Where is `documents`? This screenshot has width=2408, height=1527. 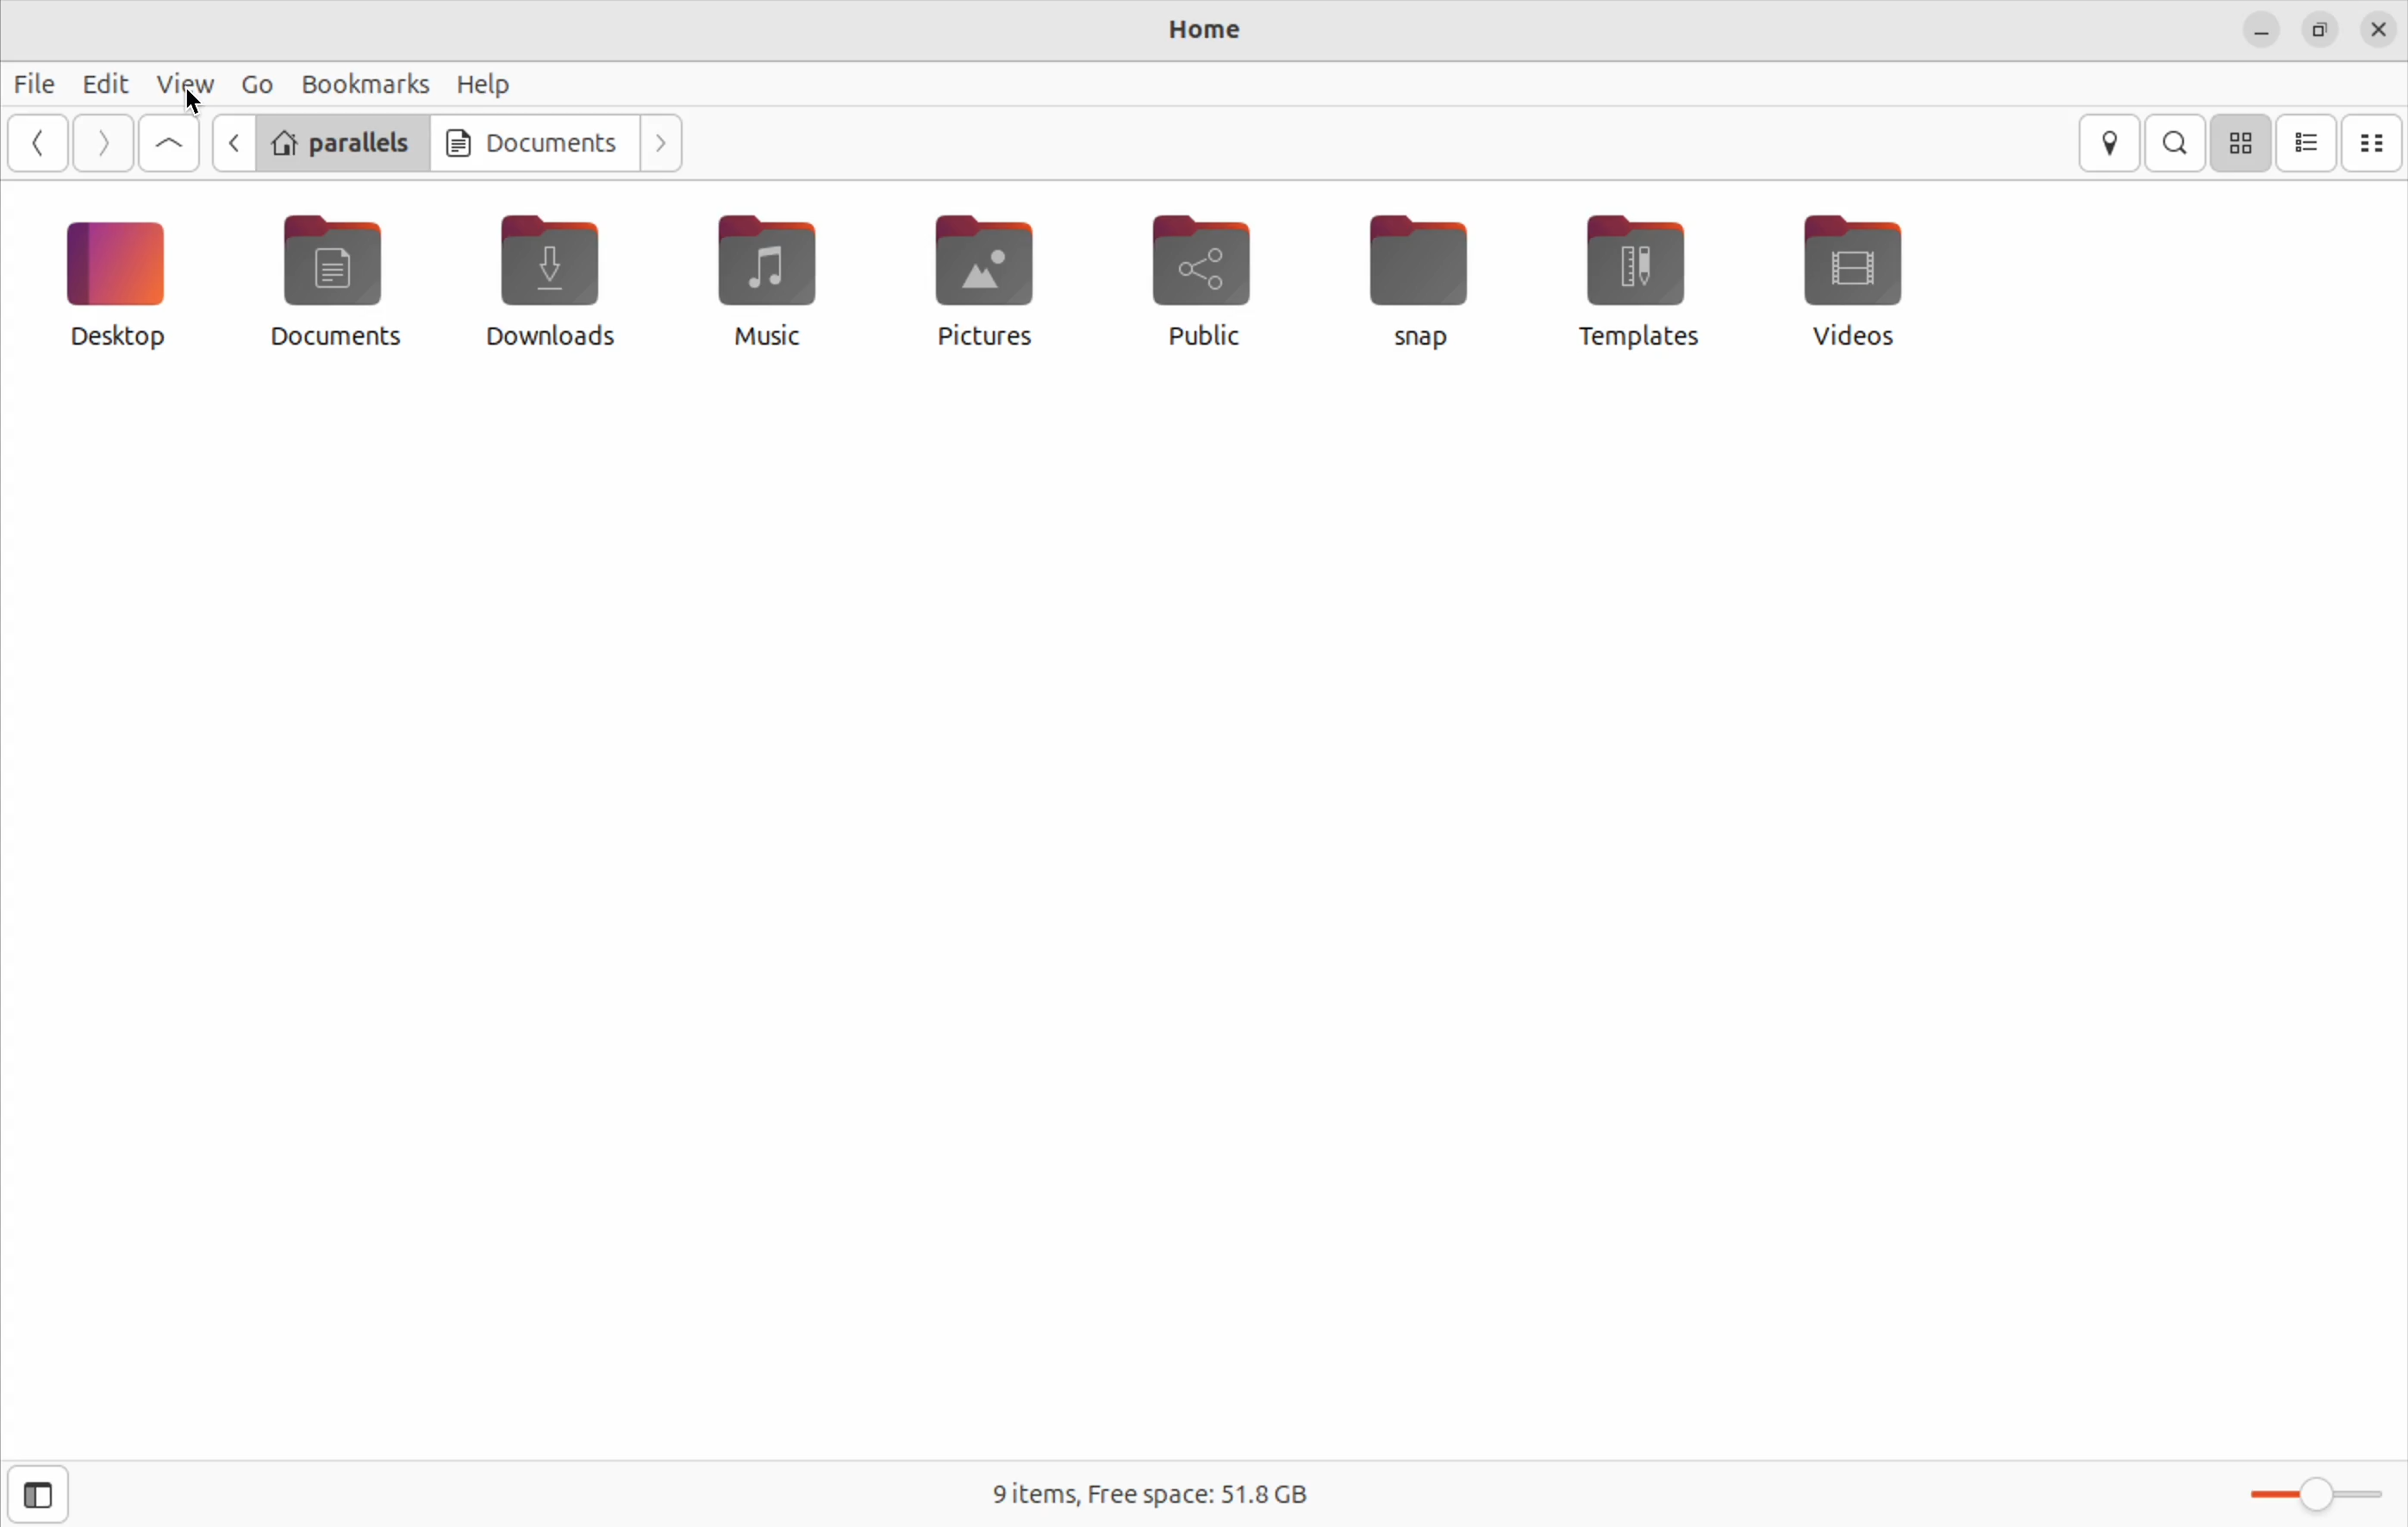
documents is located at coordinates (539, 142).